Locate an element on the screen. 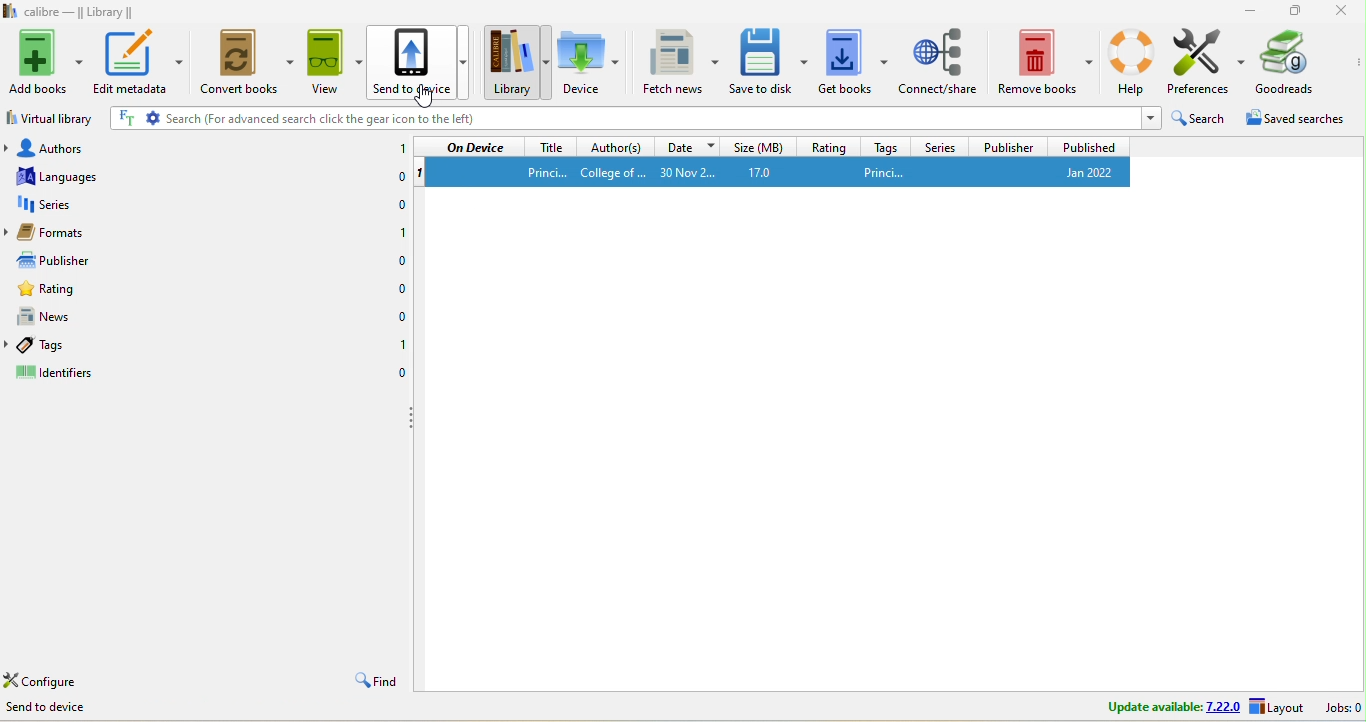  minimize is located at coordinates (1246, 10).